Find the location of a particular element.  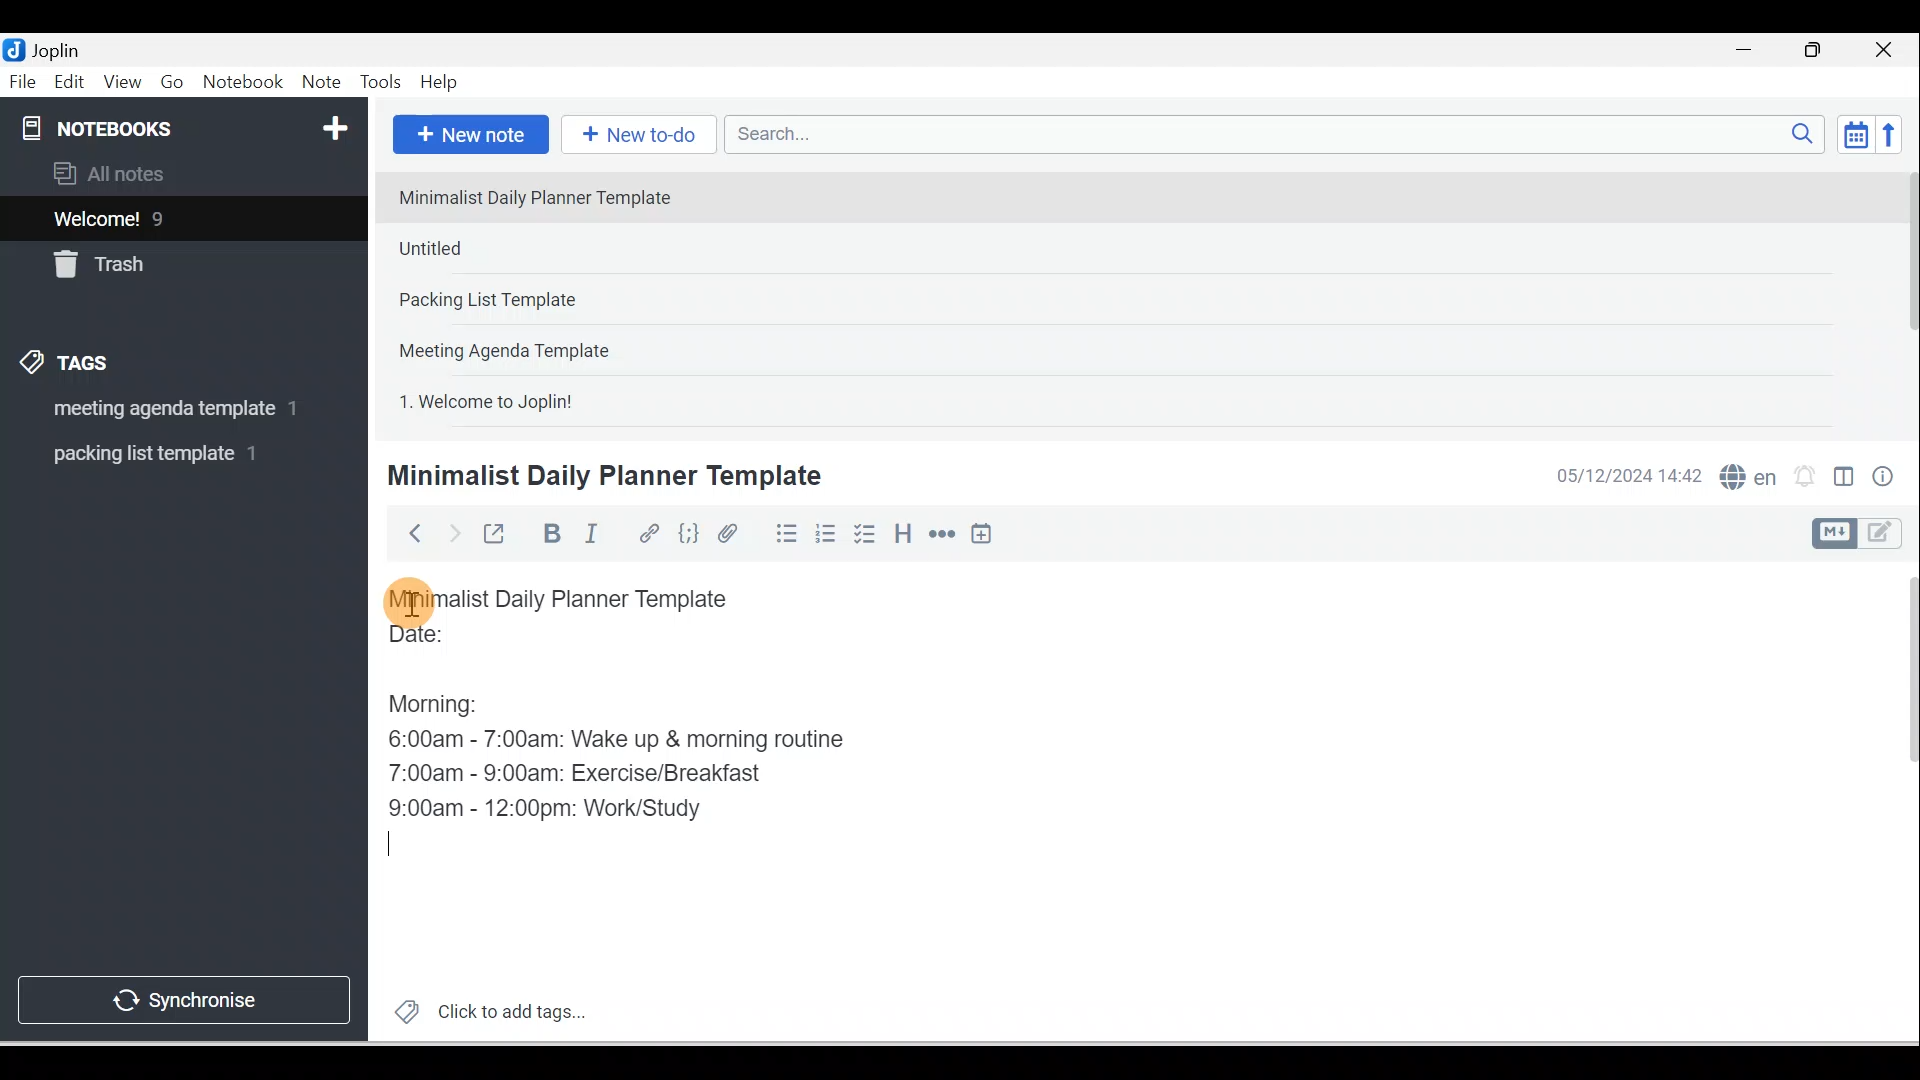

Checkbox is located at coordinates (863, 534).